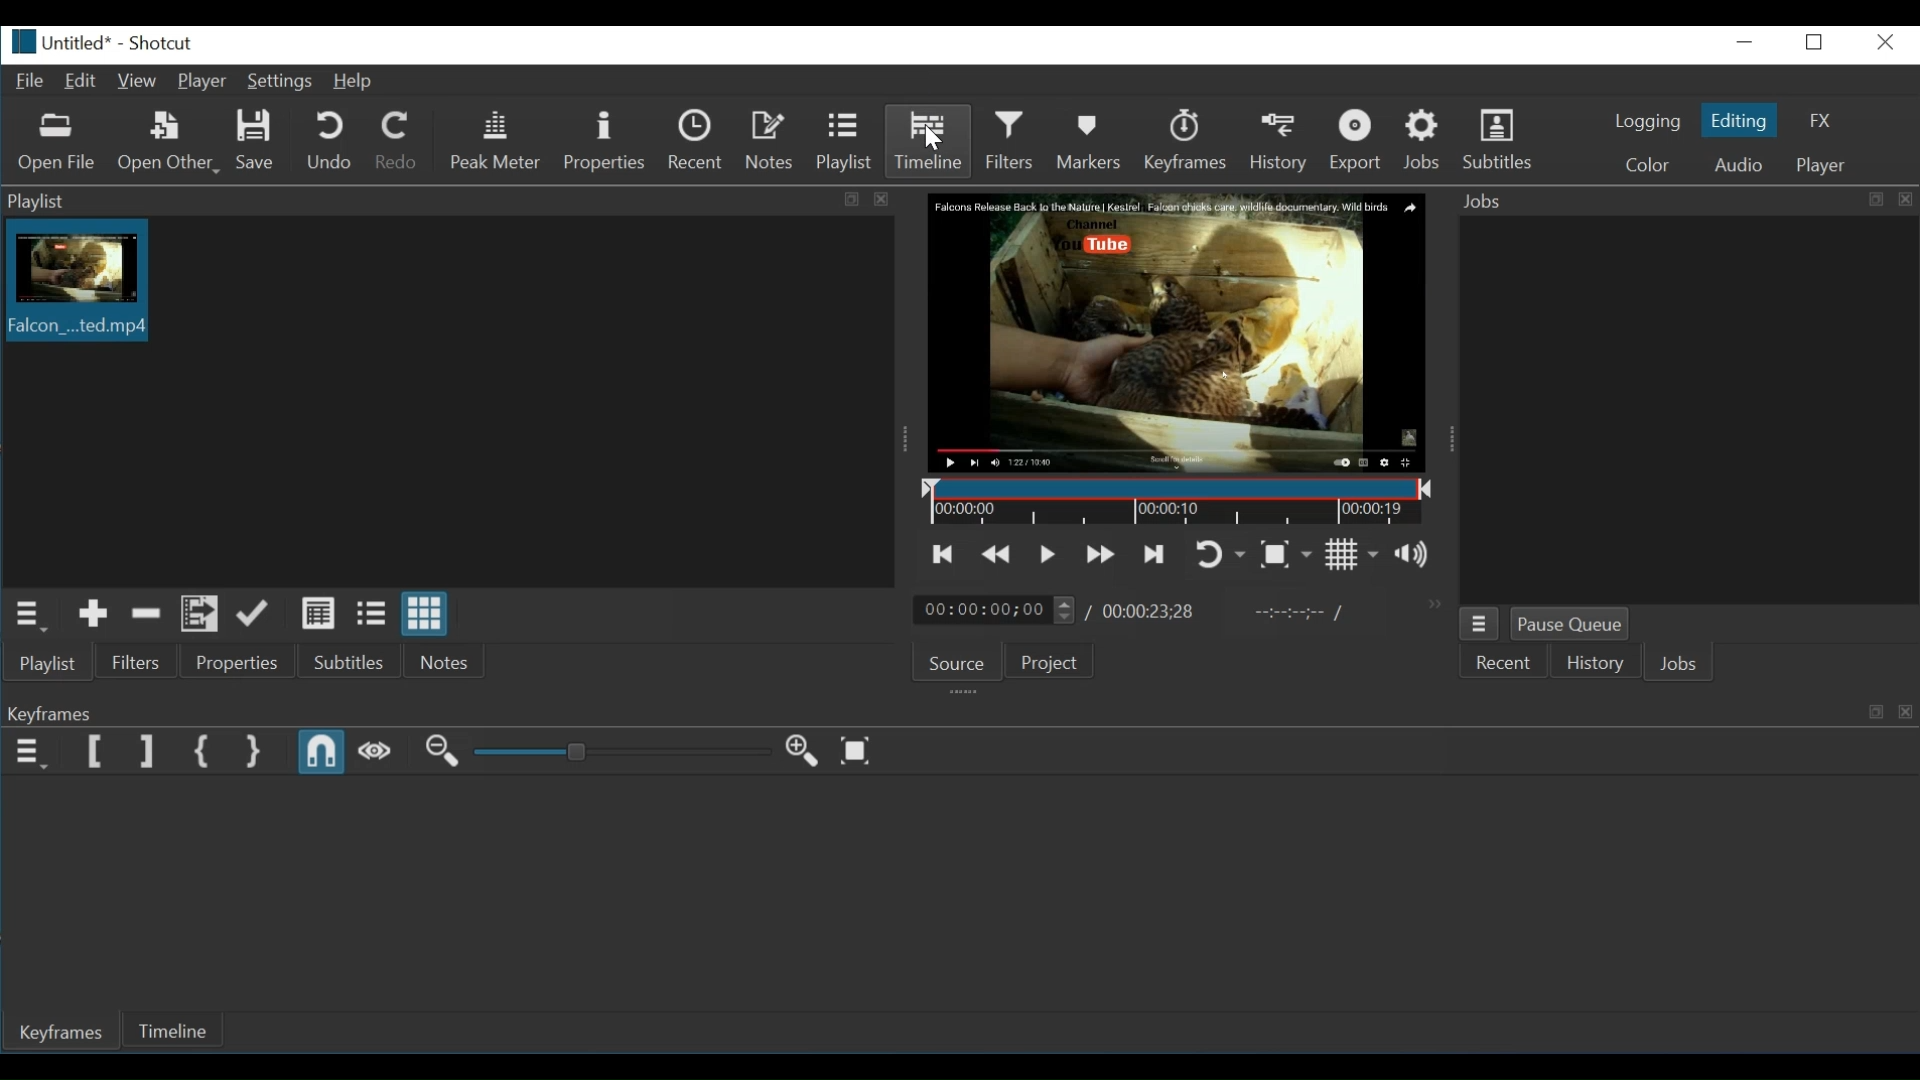 The image size is (1920, 1080). I want to click on Properties, so click(243, 662).